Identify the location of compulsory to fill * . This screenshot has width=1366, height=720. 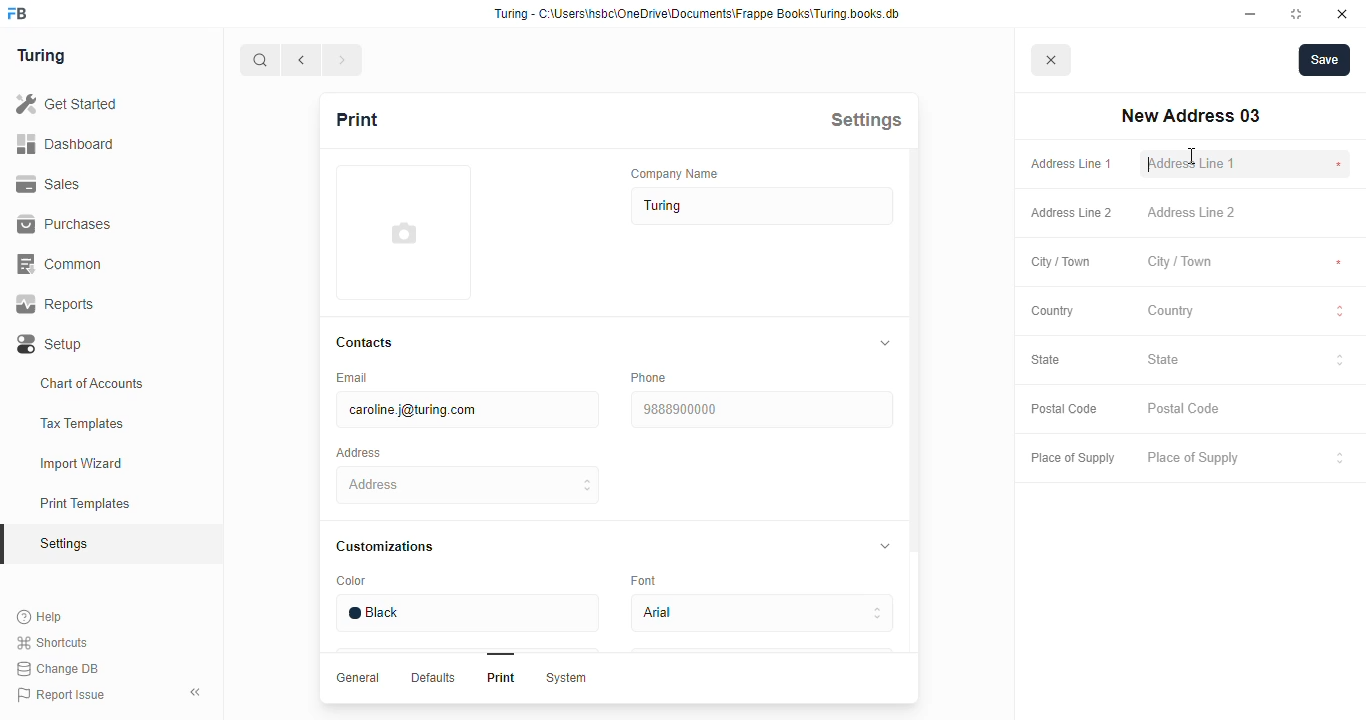
(1340, 263).